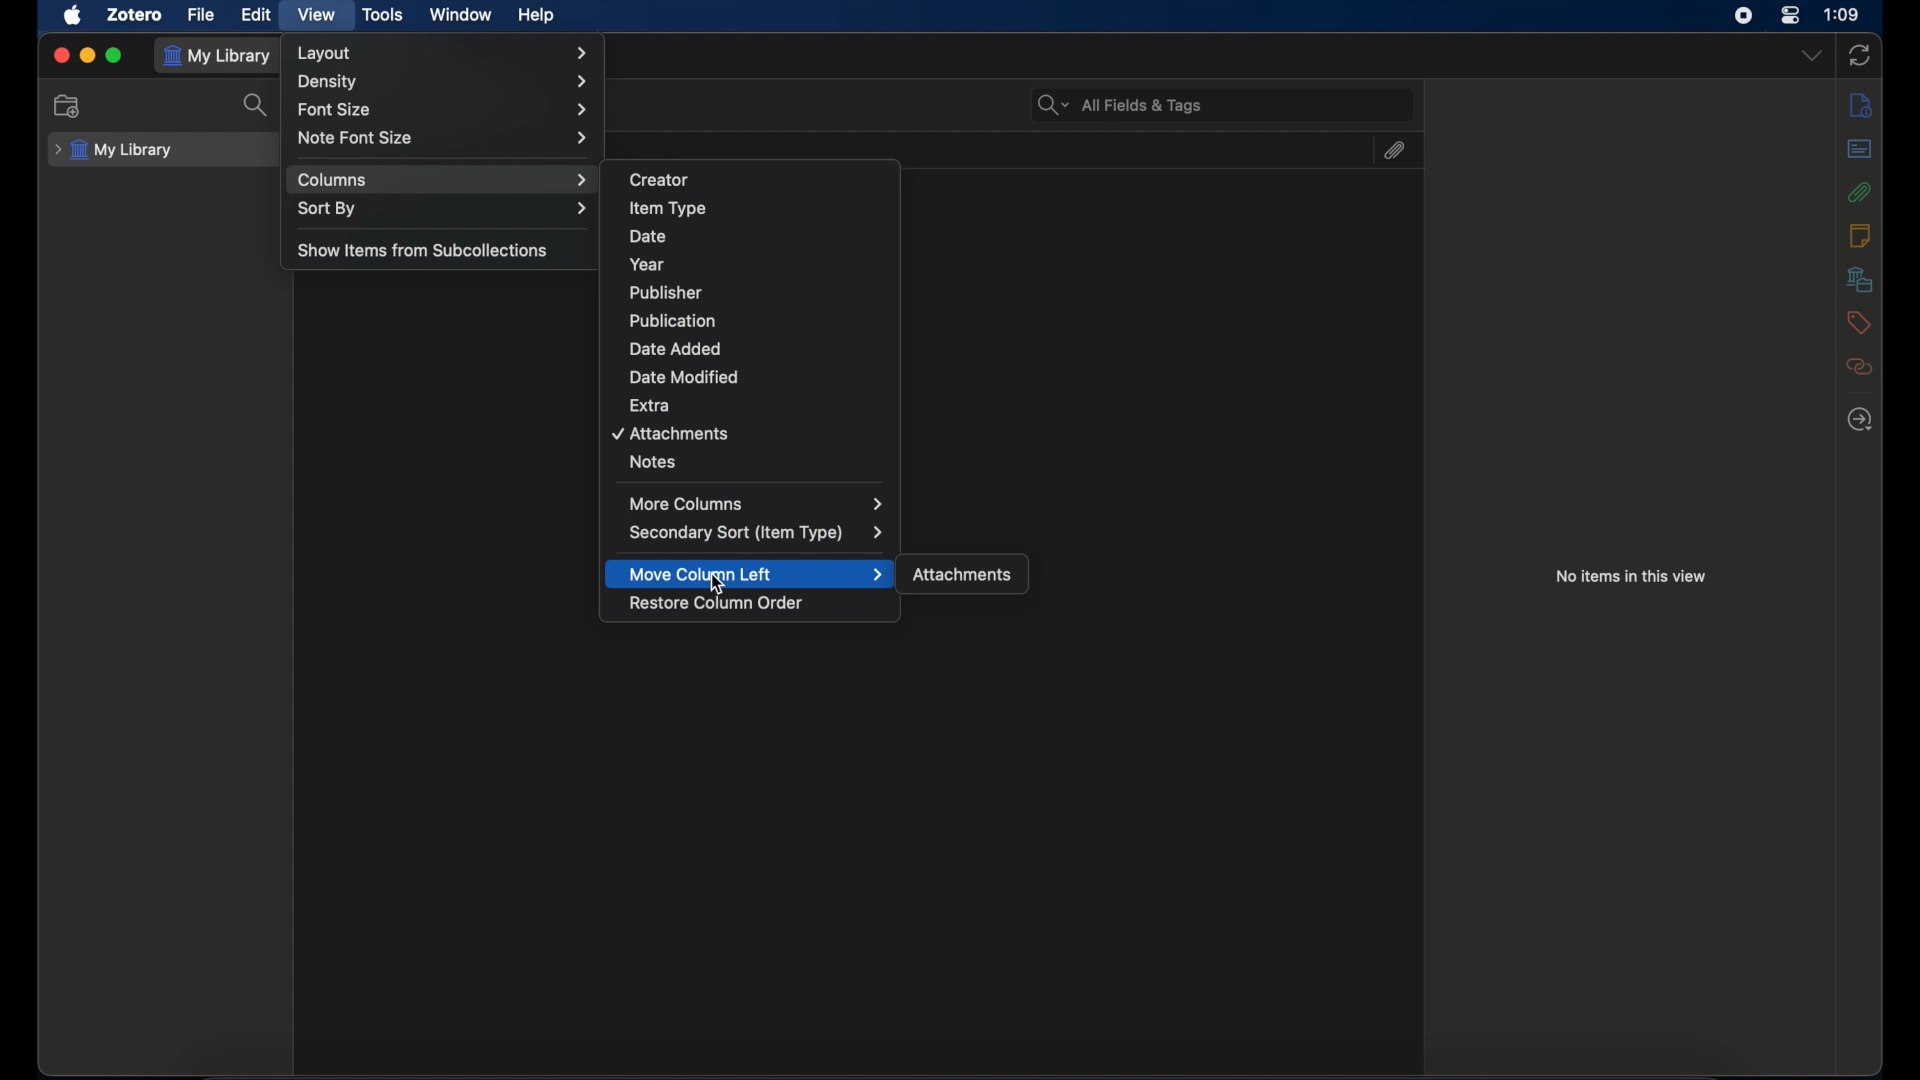  Describe the element at coordinates (134, 16) in the screenshot. I see `zotero` at that location.